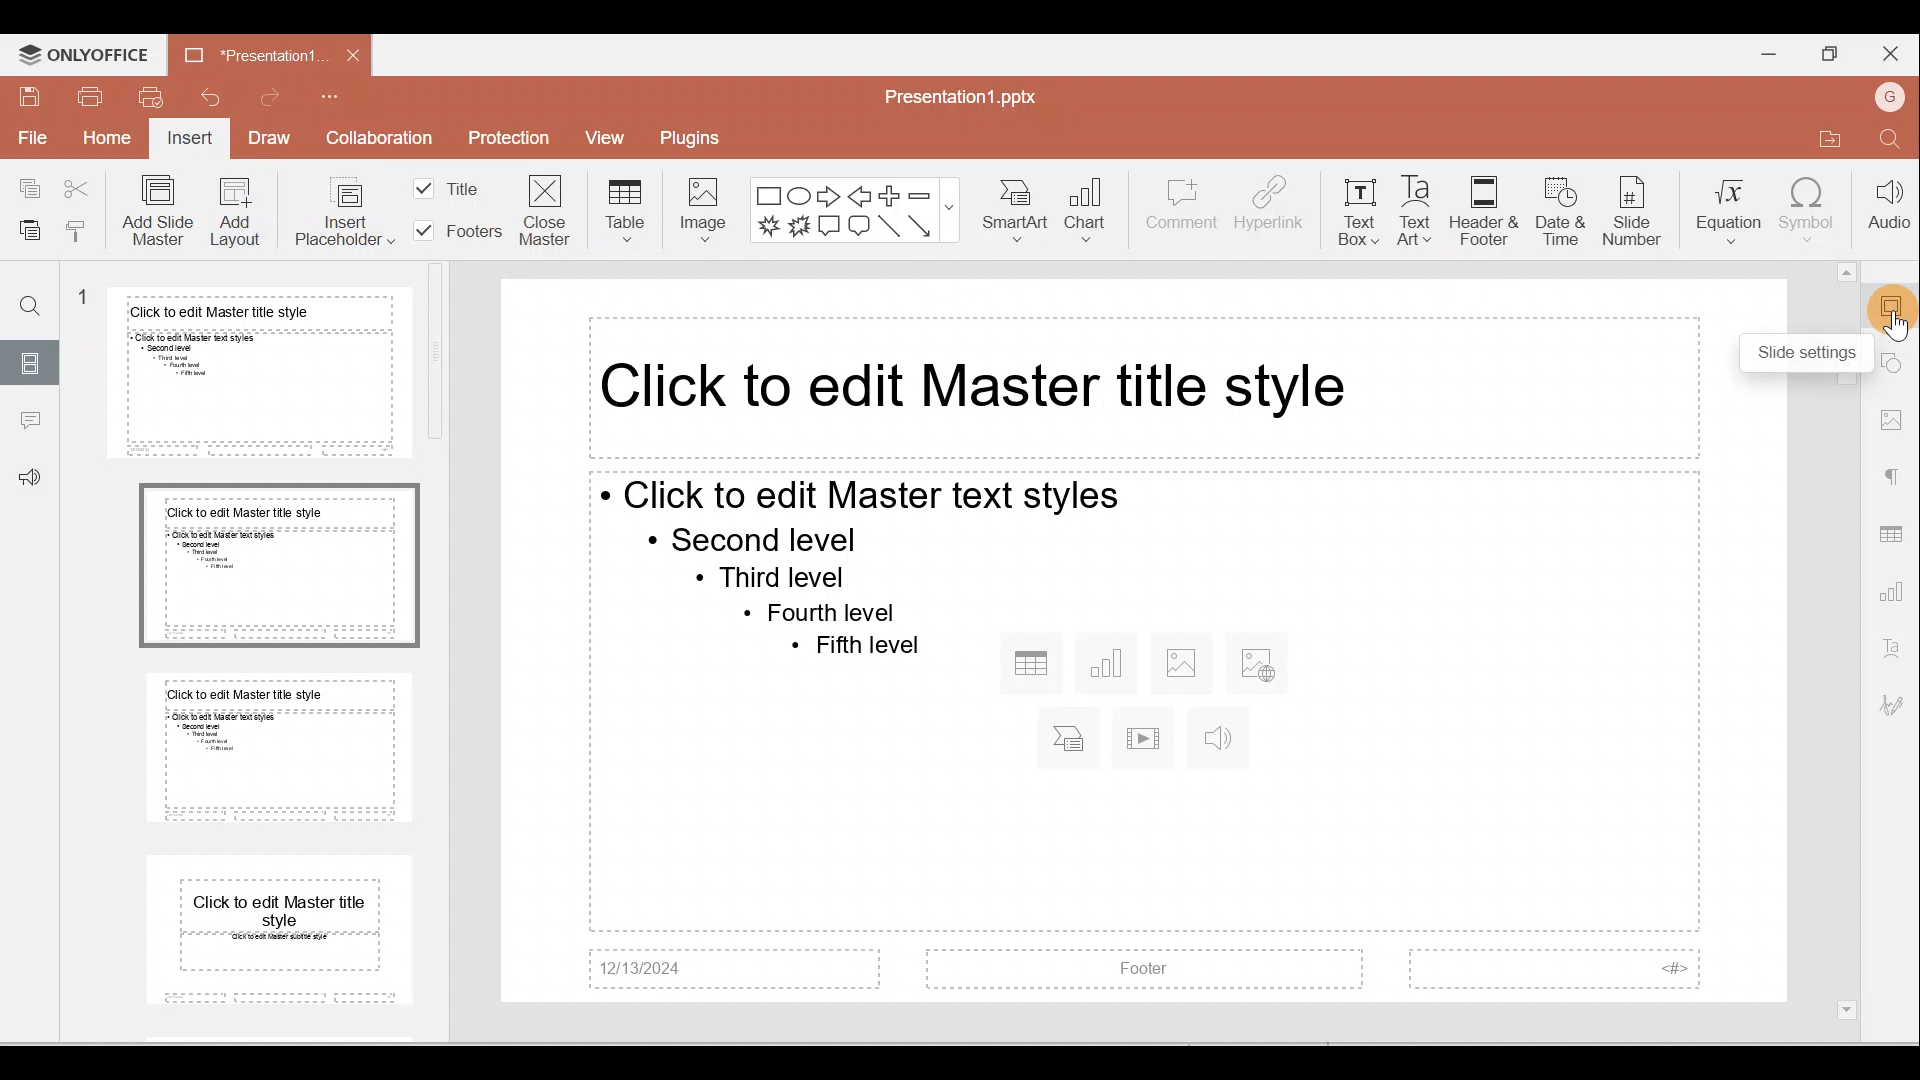 The height and width of the screenshot is (1080, 1920). What do you see at coordinates (155, 211) in the screenshot?
I see `Add slide master` at bounding box center [155, 211].